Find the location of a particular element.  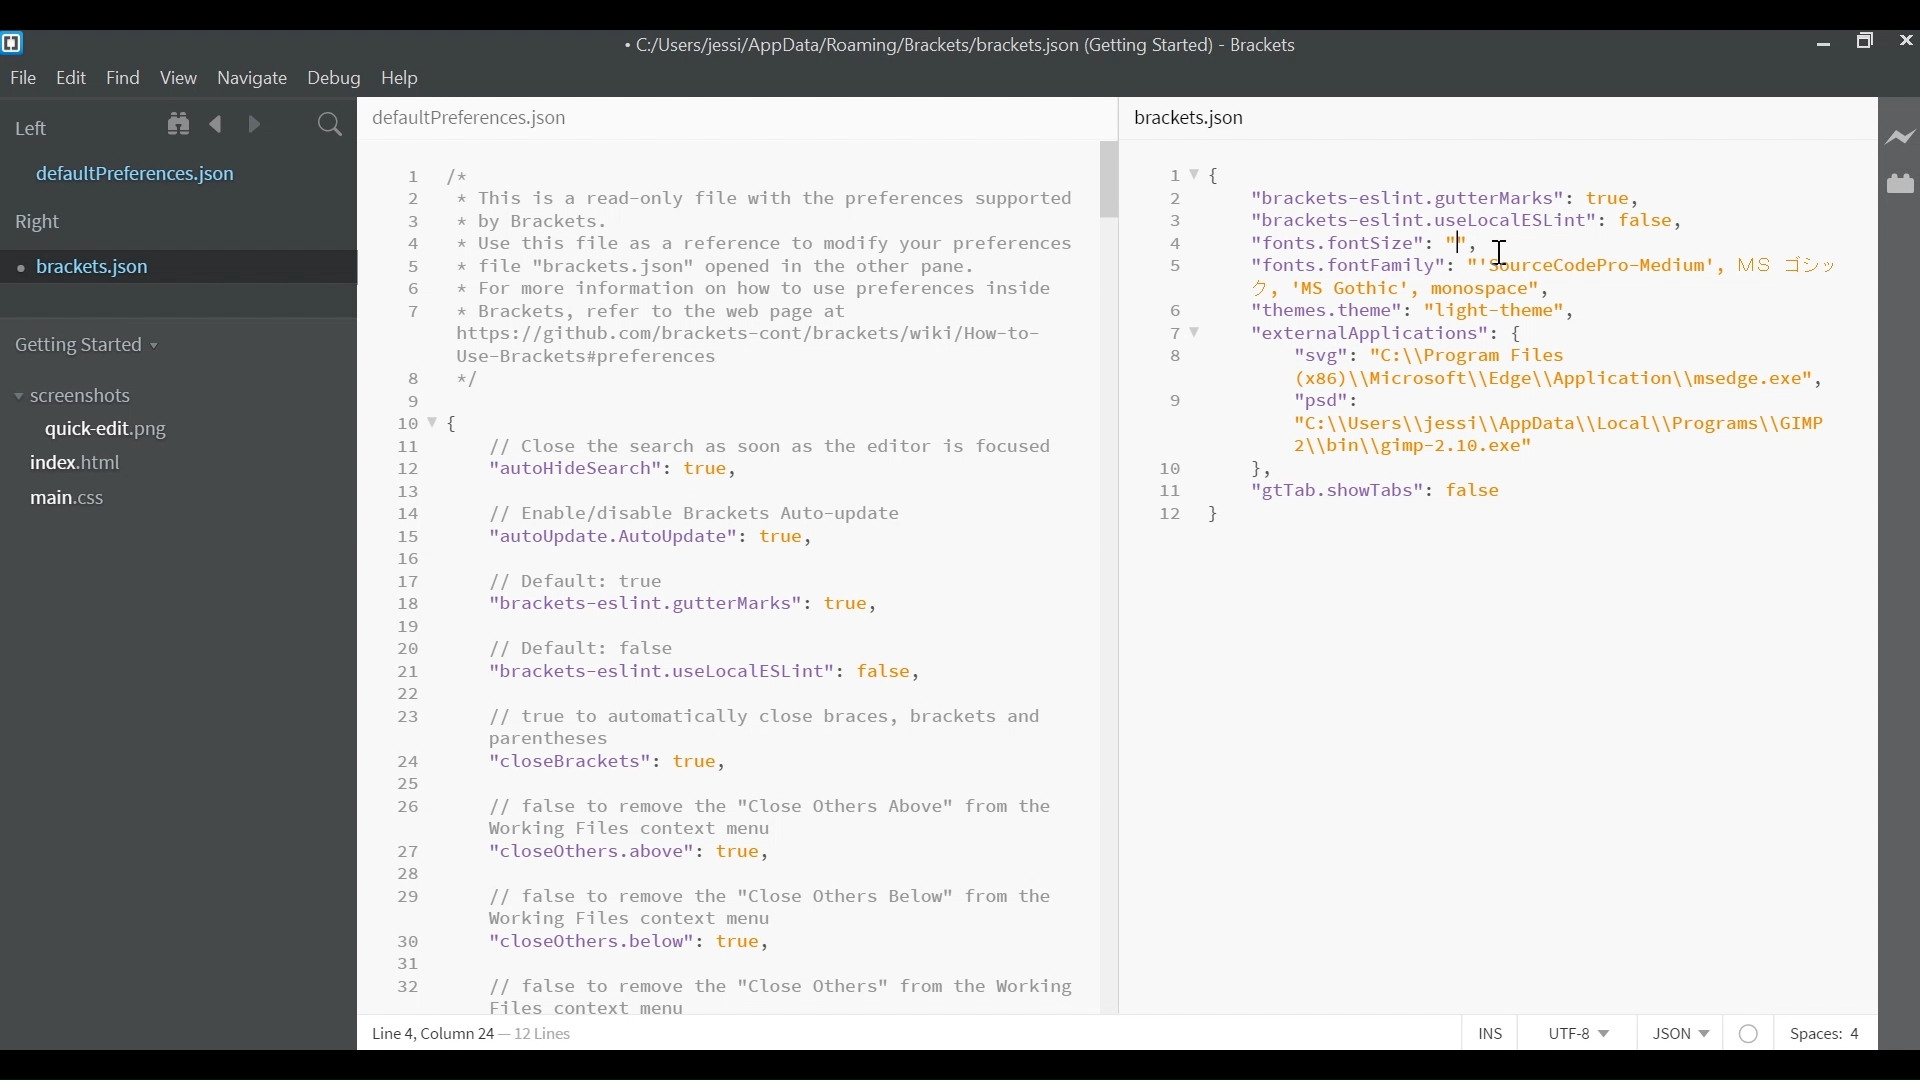

Manage Extensions is located at coordinates (1900, 183).